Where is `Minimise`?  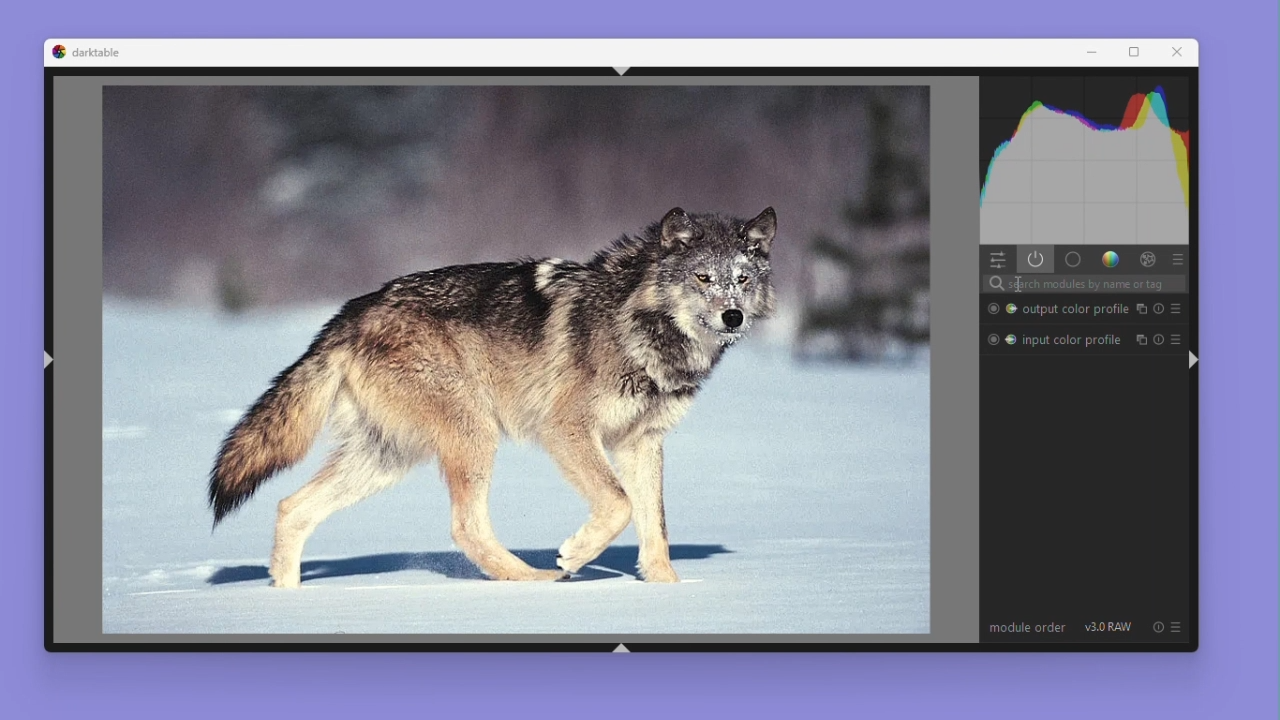 Minimise is located at coordinates (1091, 52).